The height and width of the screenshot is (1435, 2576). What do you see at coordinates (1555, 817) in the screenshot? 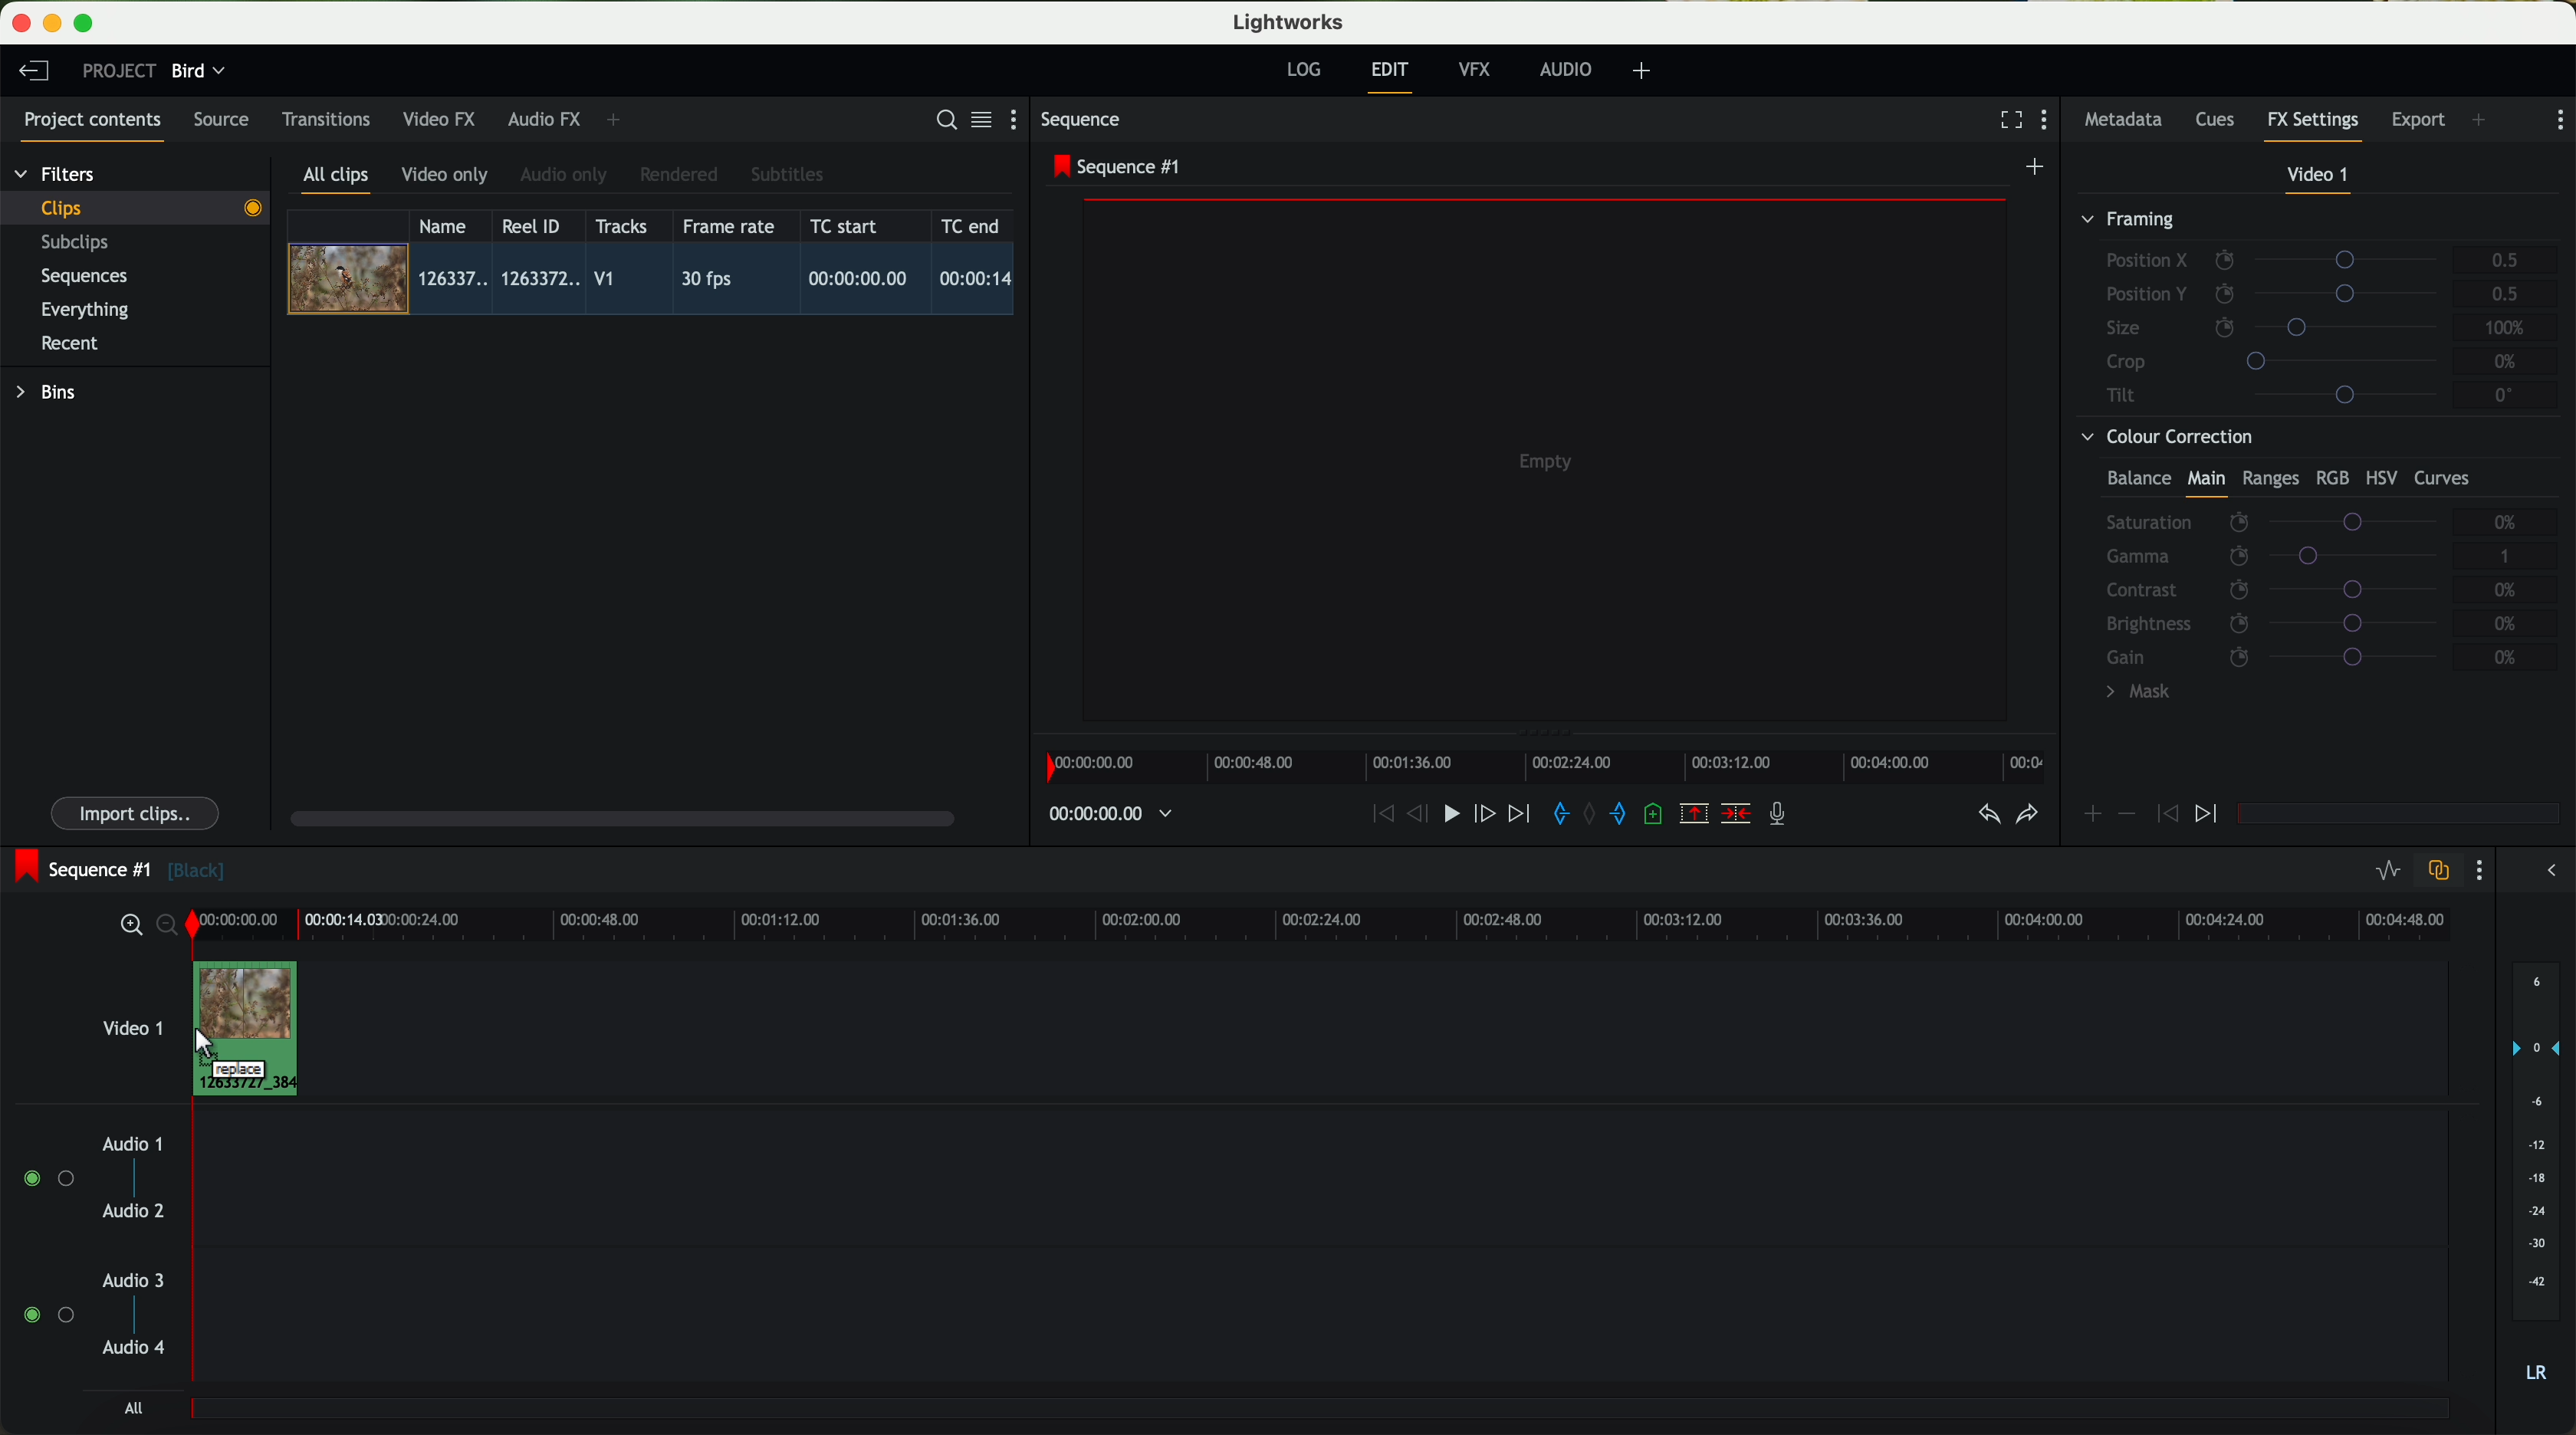
I see `add 'in' mark` at bounding box center [1555, 817].